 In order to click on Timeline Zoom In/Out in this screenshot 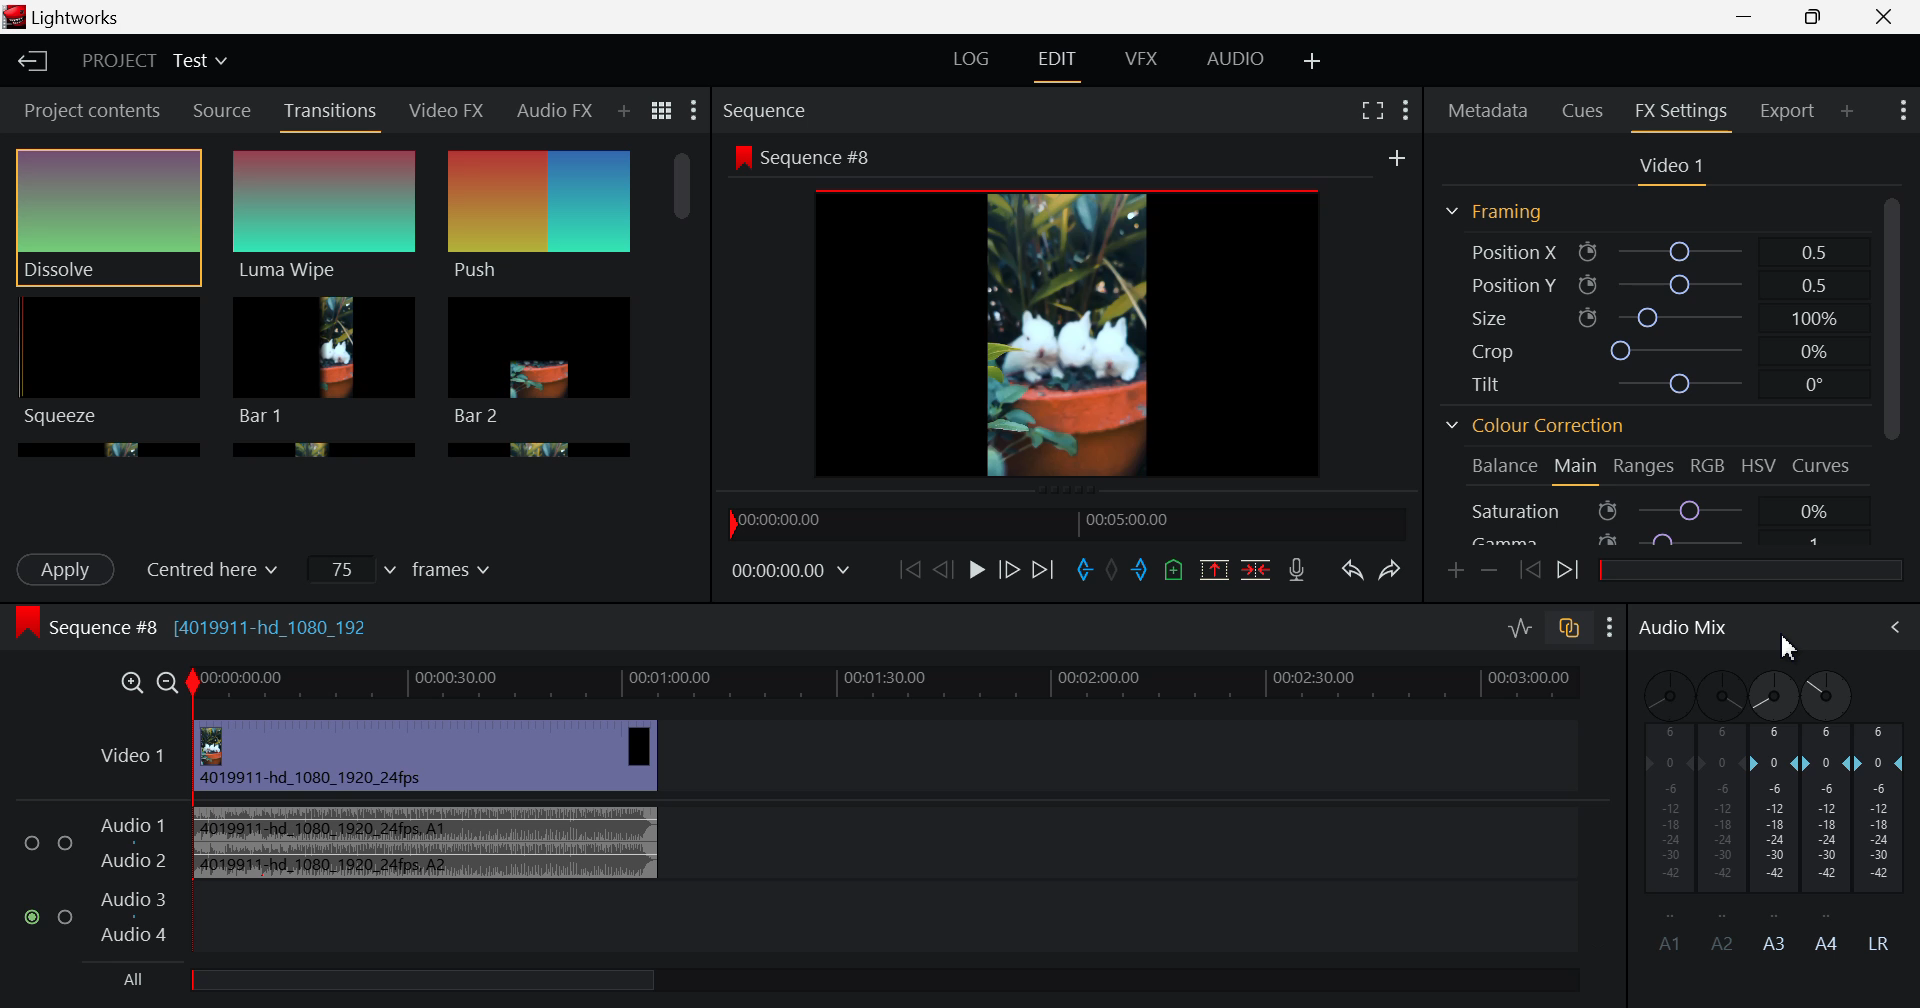, I will do `click(145, 683)`.